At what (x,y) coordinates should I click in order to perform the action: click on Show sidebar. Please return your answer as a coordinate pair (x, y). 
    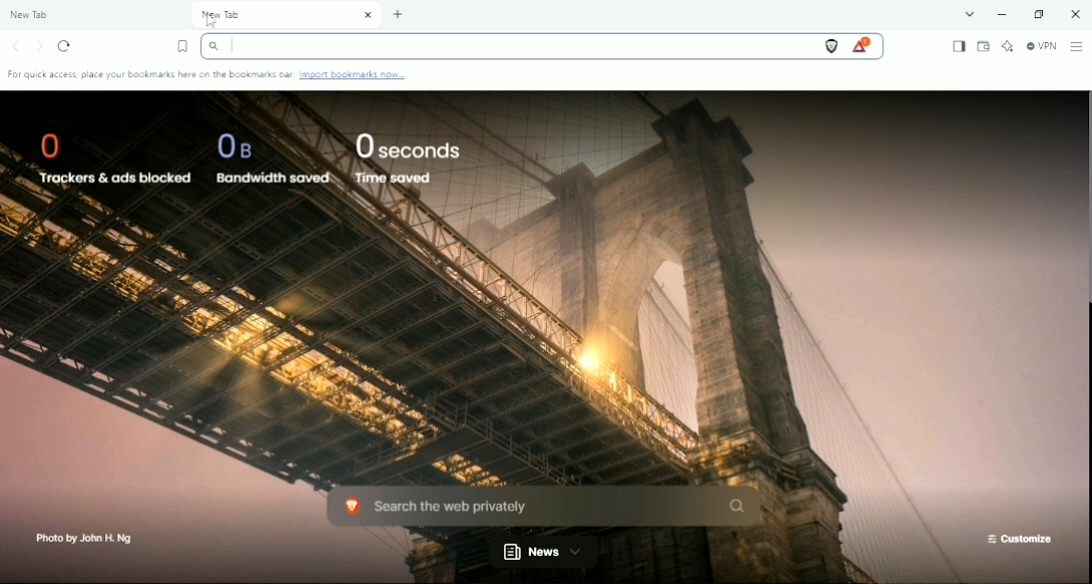
    Looking at the image, I should click on (959, 48).